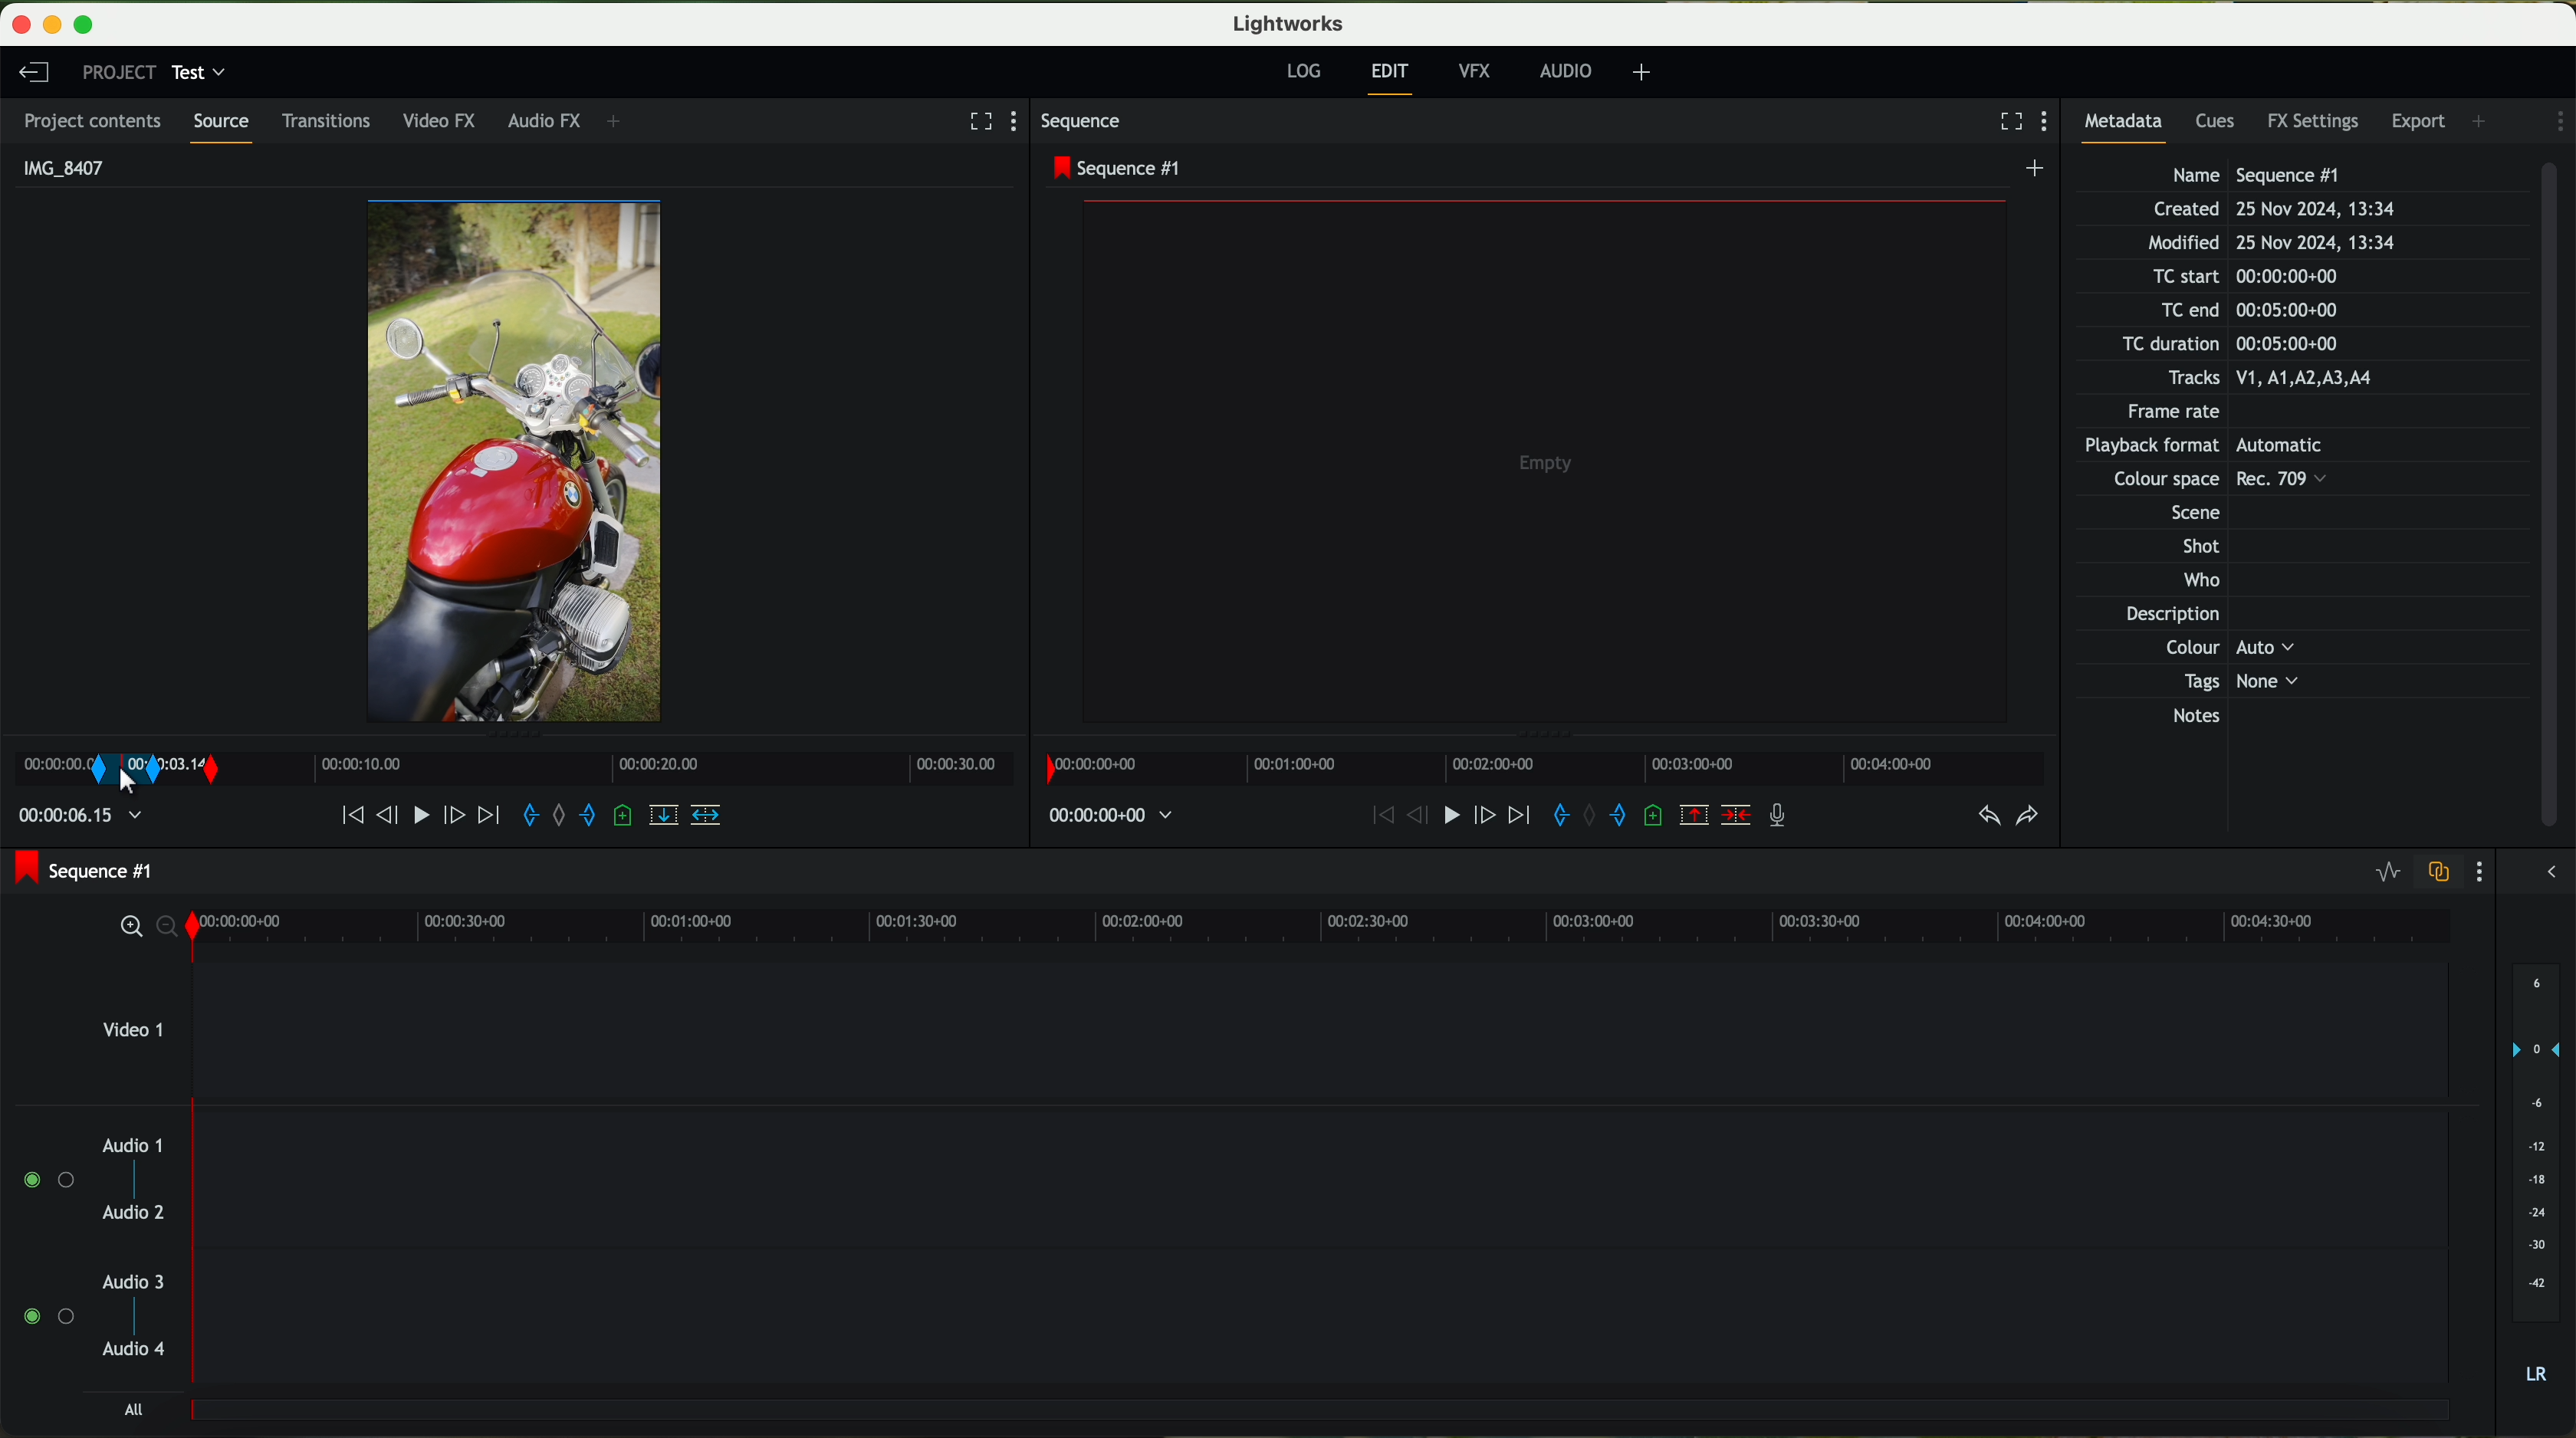 This screenshot has width=2576, height=1438. Describe the element at coordinates (1479, 816) in the screenshot. I see `nudge one frame foward` at that location.